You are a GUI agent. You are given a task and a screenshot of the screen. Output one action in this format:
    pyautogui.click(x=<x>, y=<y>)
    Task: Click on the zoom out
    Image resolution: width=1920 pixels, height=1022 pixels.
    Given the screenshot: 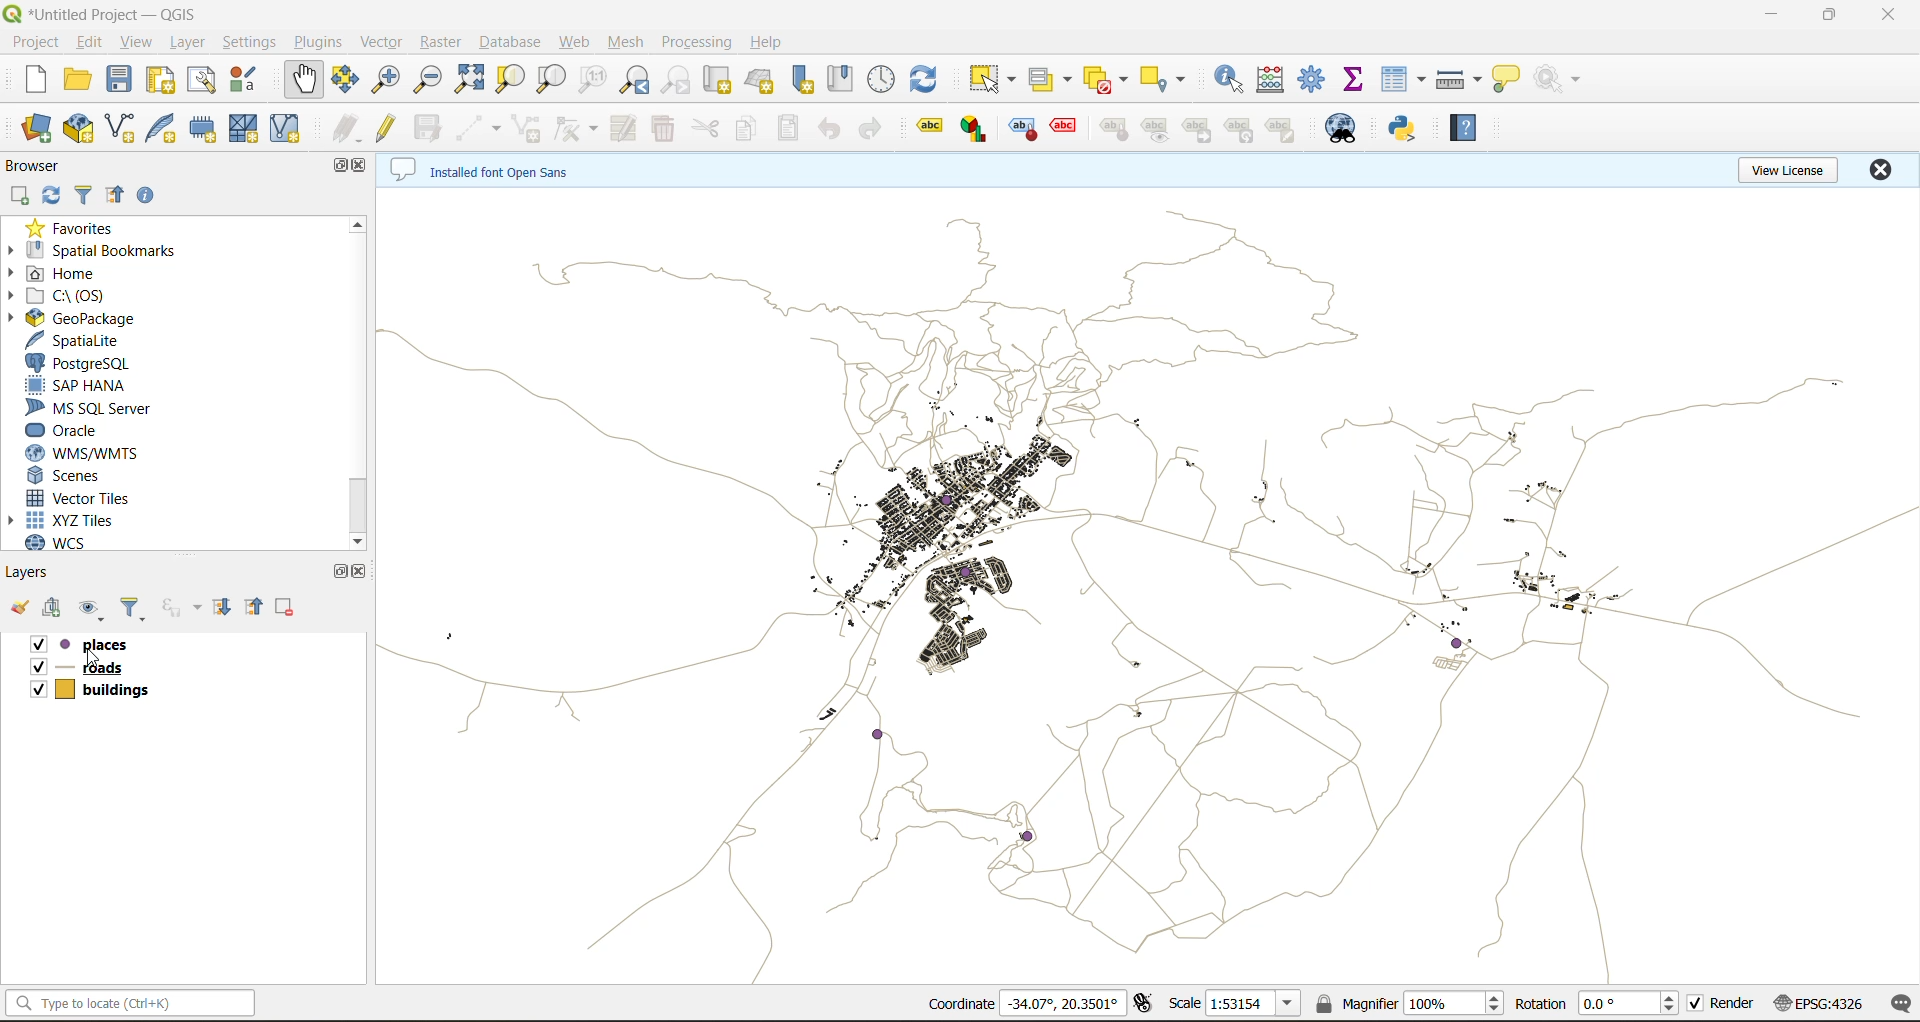 What is the action you would take?
    pyautogui.click(x=427, y=83)
    